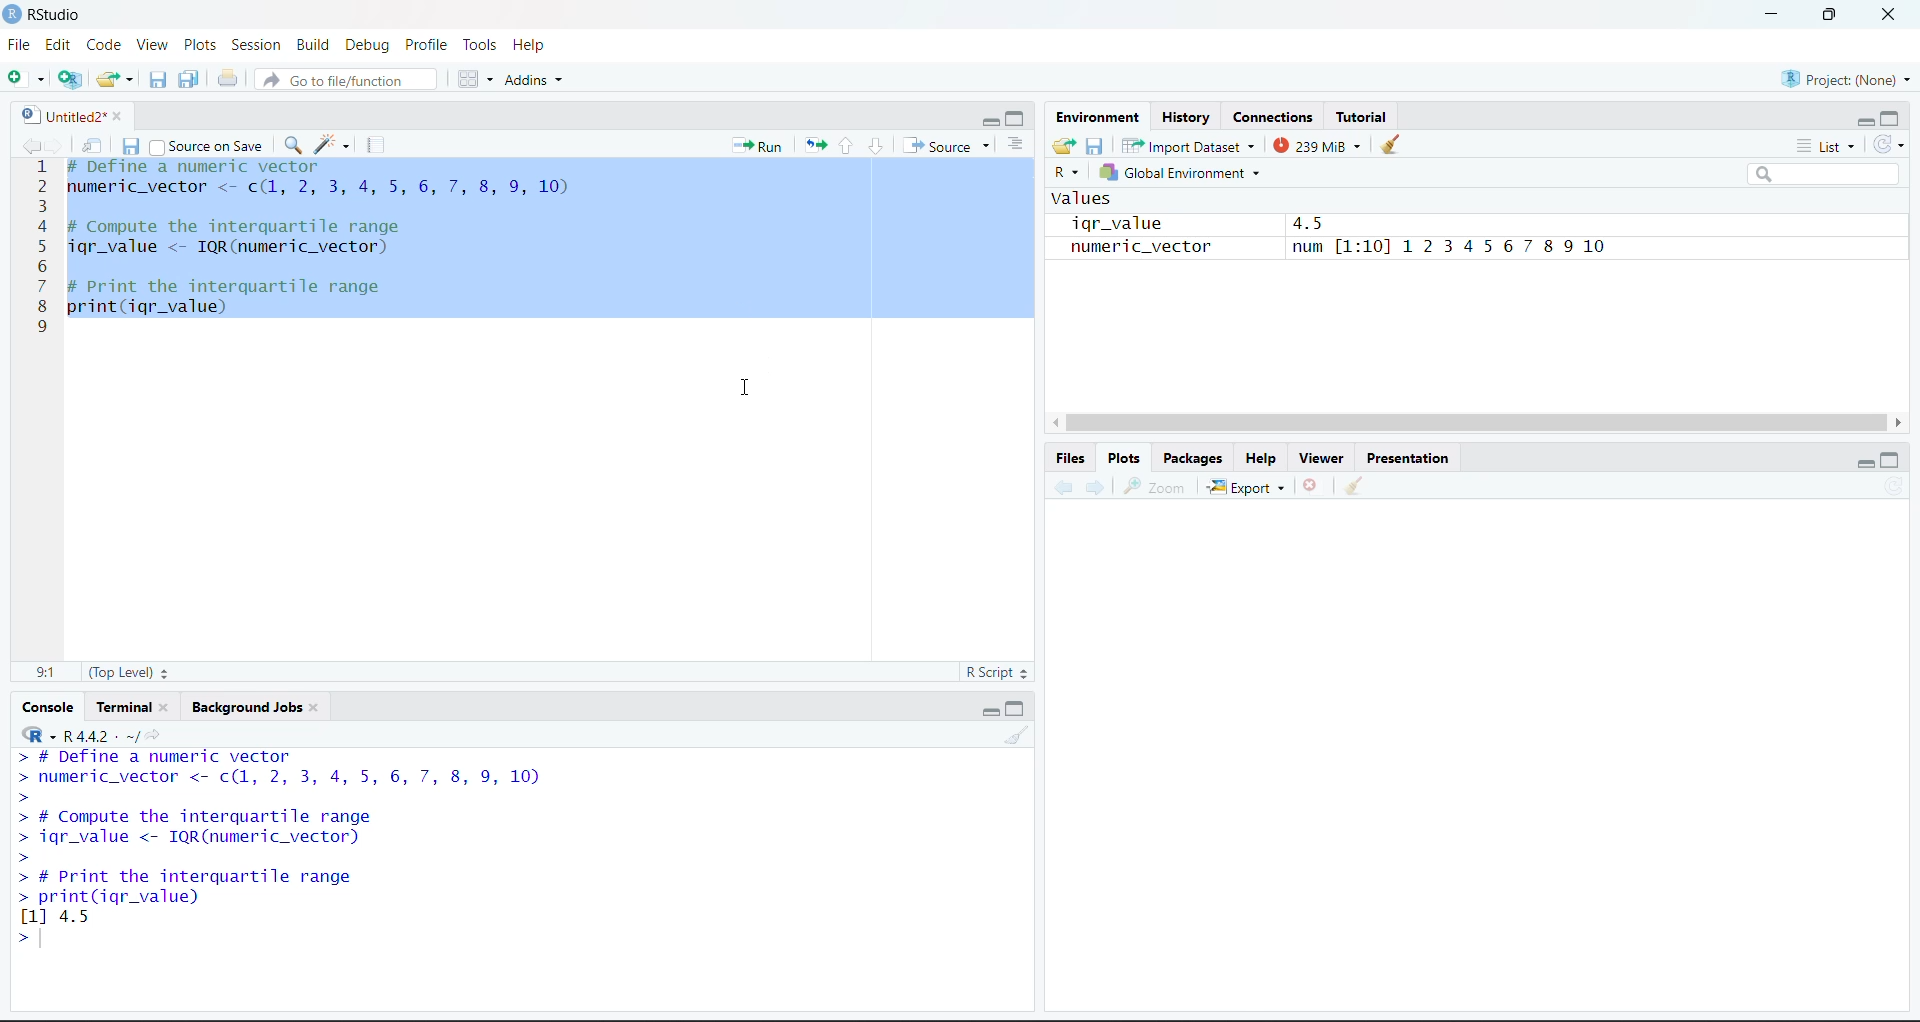 The image size is (1920, 1022). What do you see at coordinates (131, 145) in the screenshot?
I see `Save current document (Ctrl + S)` at bounding box center [131, 145].